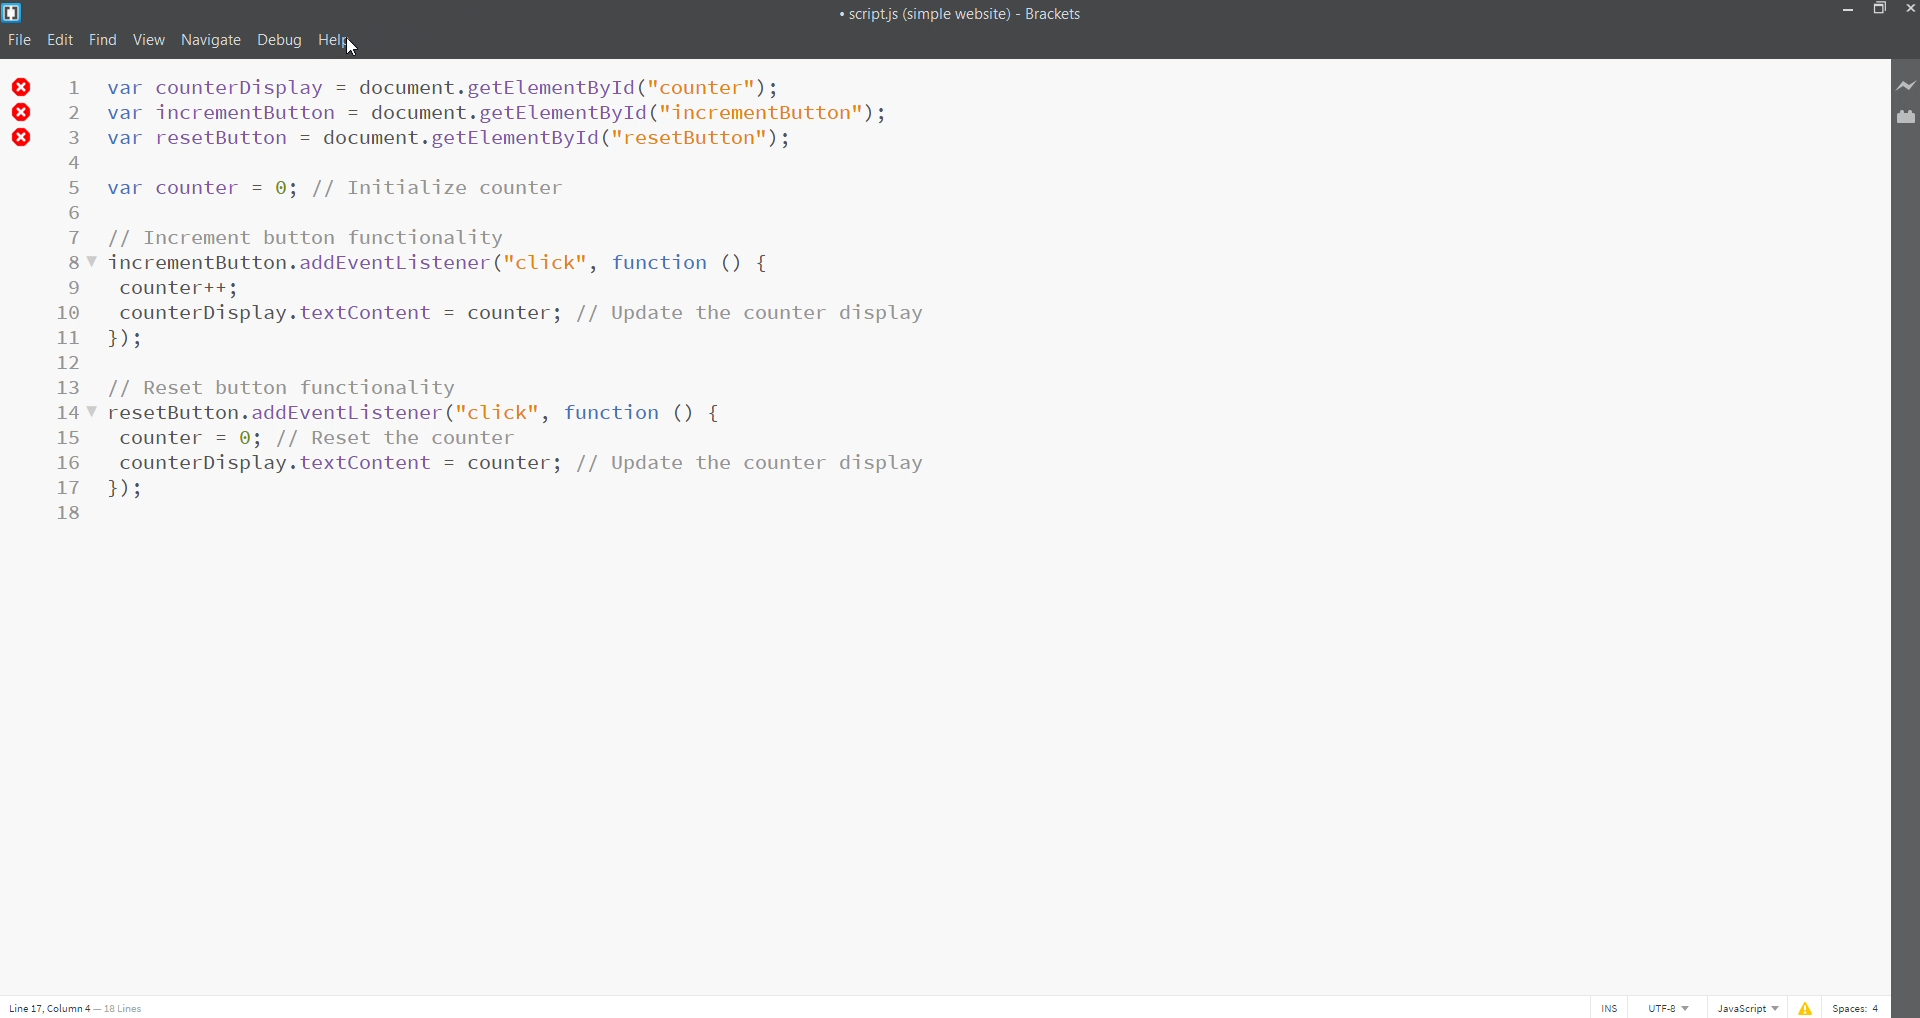  I want to click on text editor having code to display and interact with a counter on a webpage, so click(976, 422).